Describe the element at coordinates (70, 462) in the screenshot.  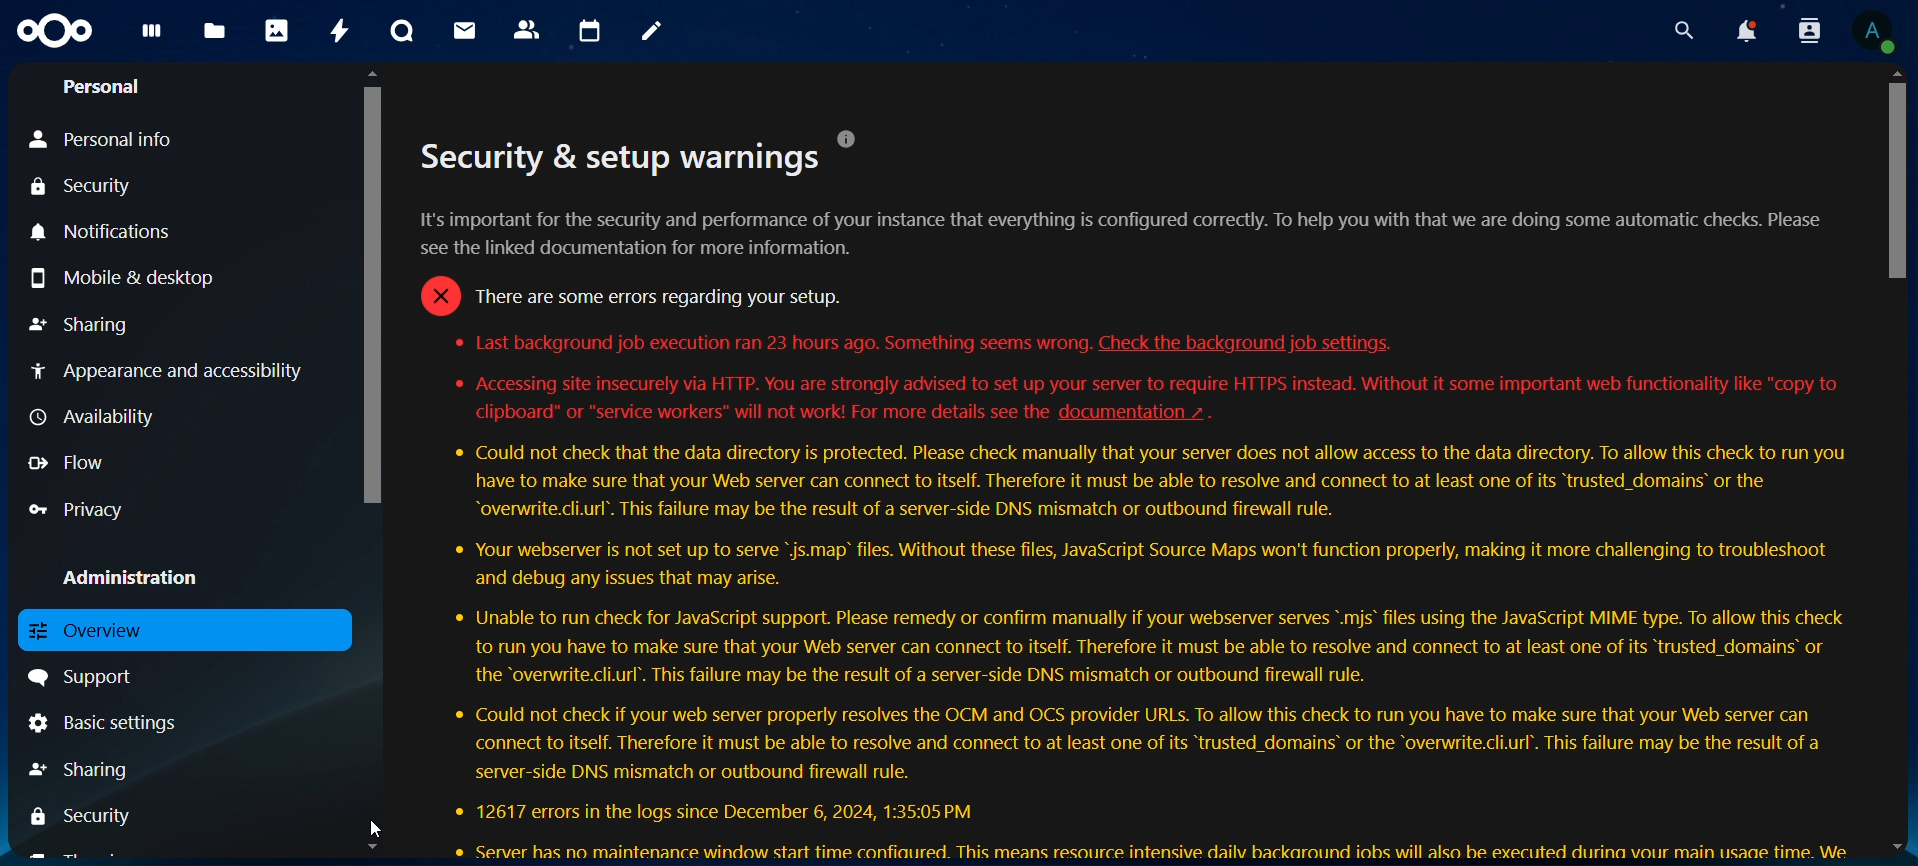
I see `flow` at that location.